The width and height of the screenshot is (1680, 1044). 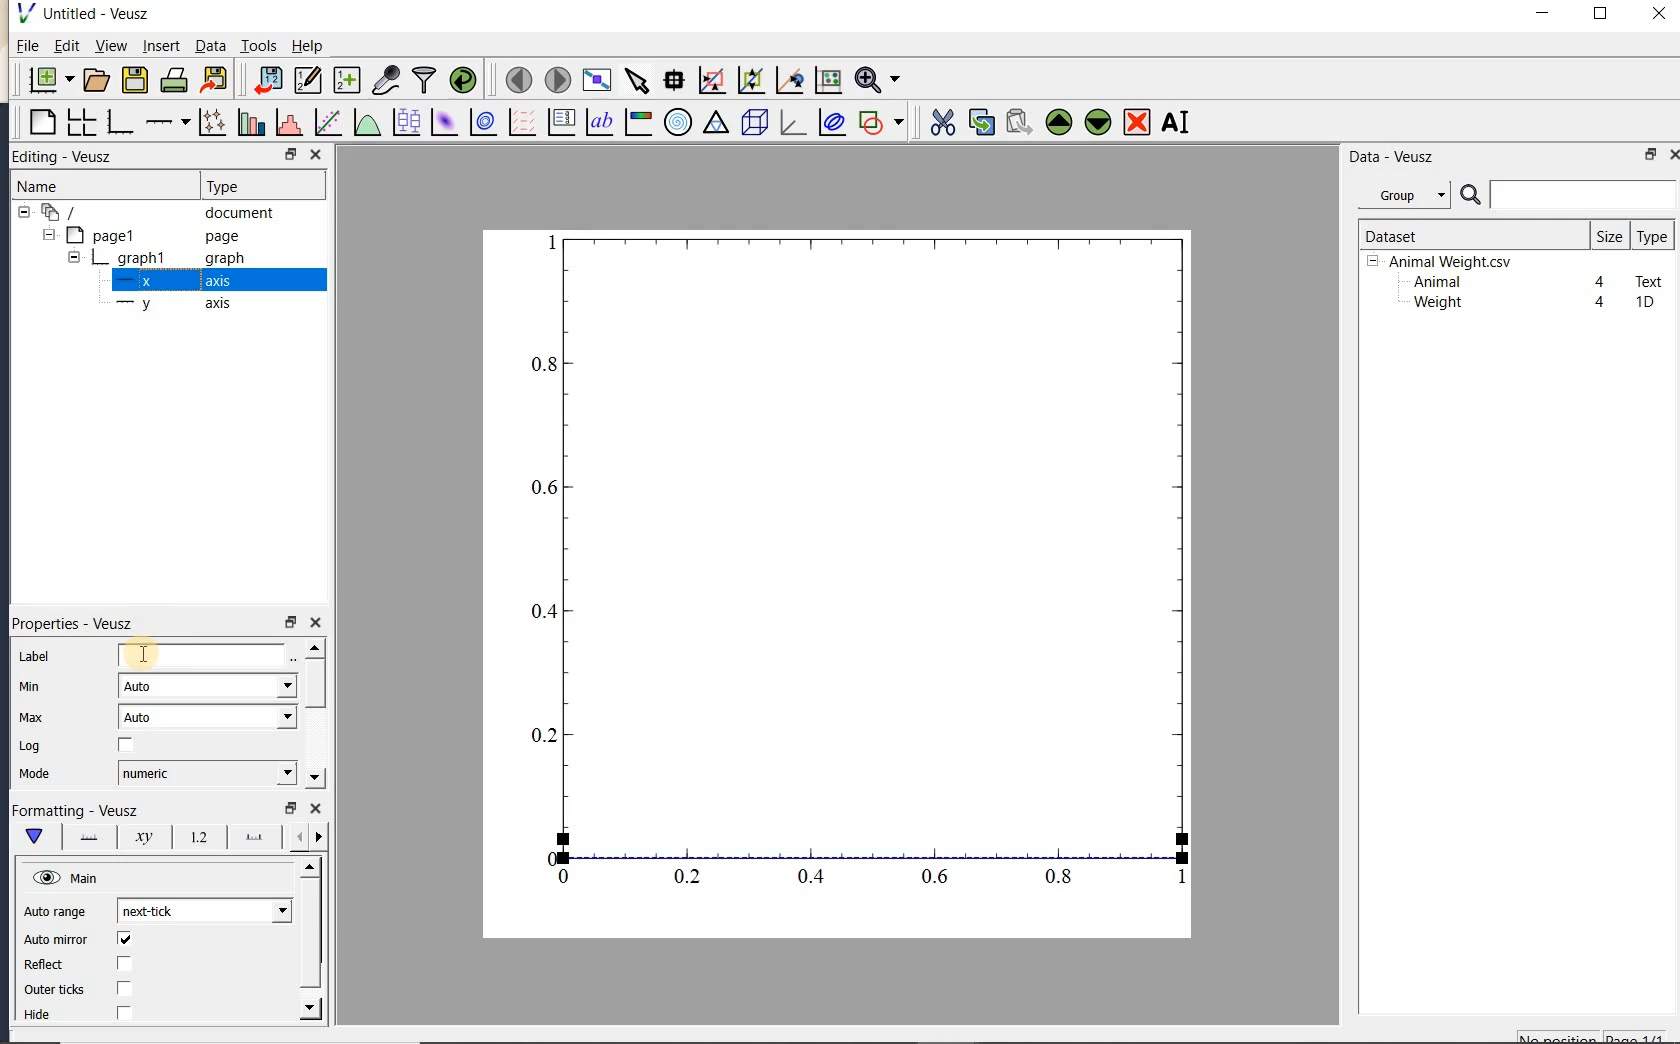 I want to click on major ticks, so click(x=250, y=836).